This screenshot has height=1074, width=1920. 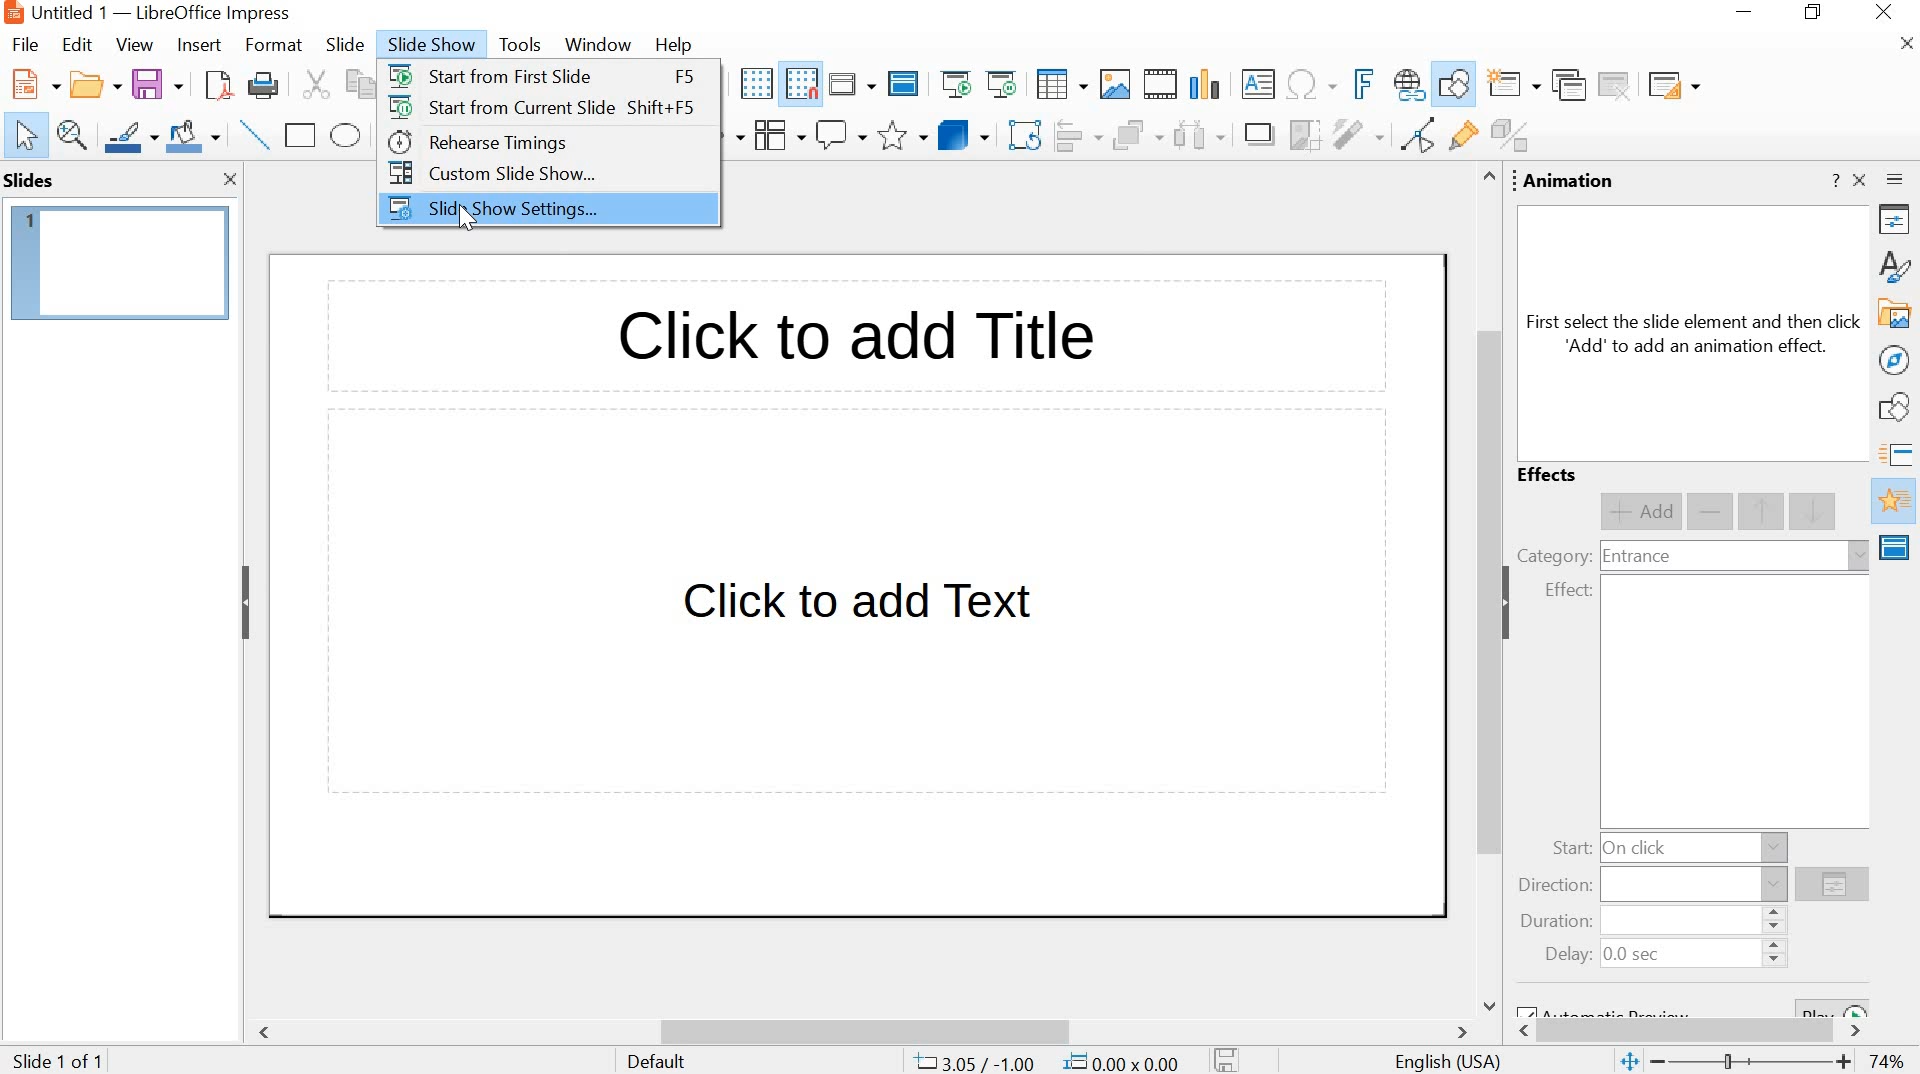 What do you see at coordinates (1832, 887) in the screenshot?
I see `options` at bounding box center [1832, 887].